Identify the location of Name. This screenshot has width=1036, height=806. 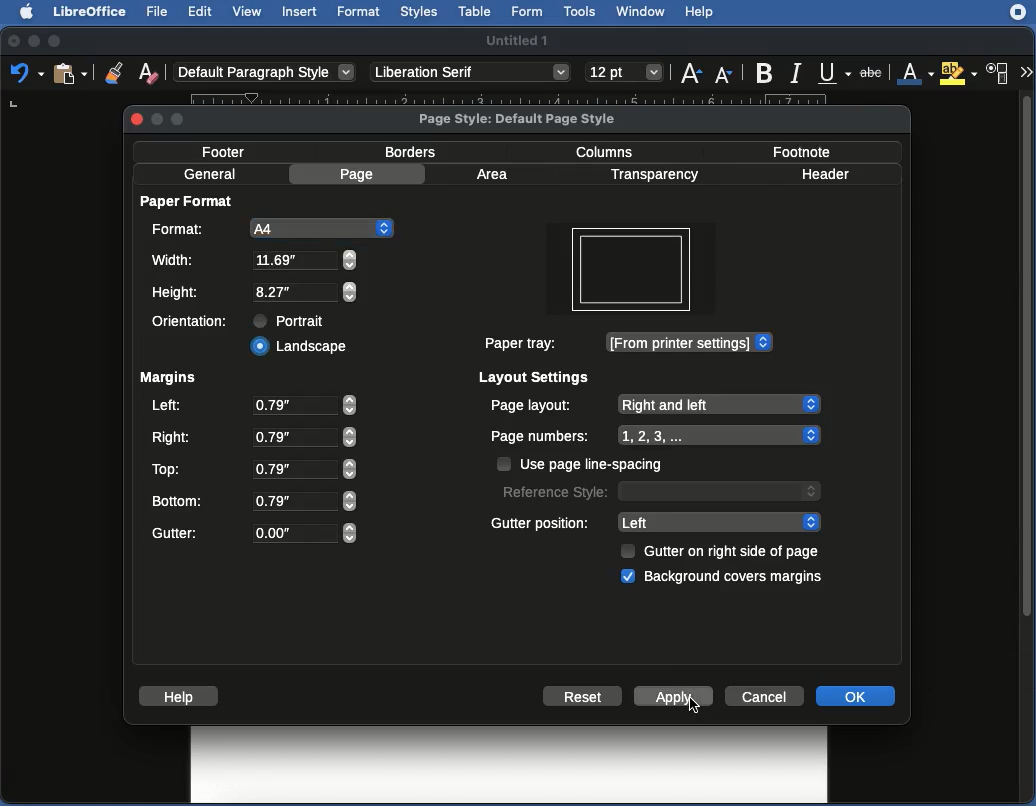
(517, 40).